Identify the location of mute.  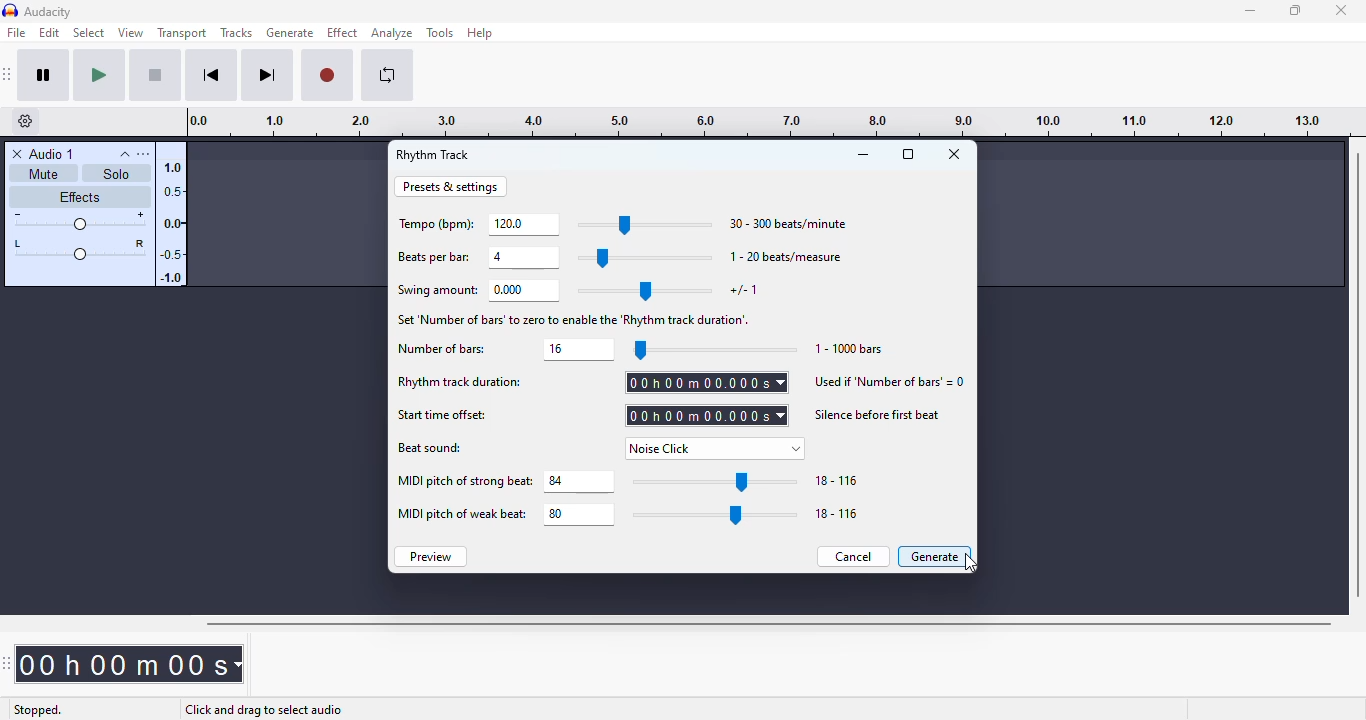
(44, 173).